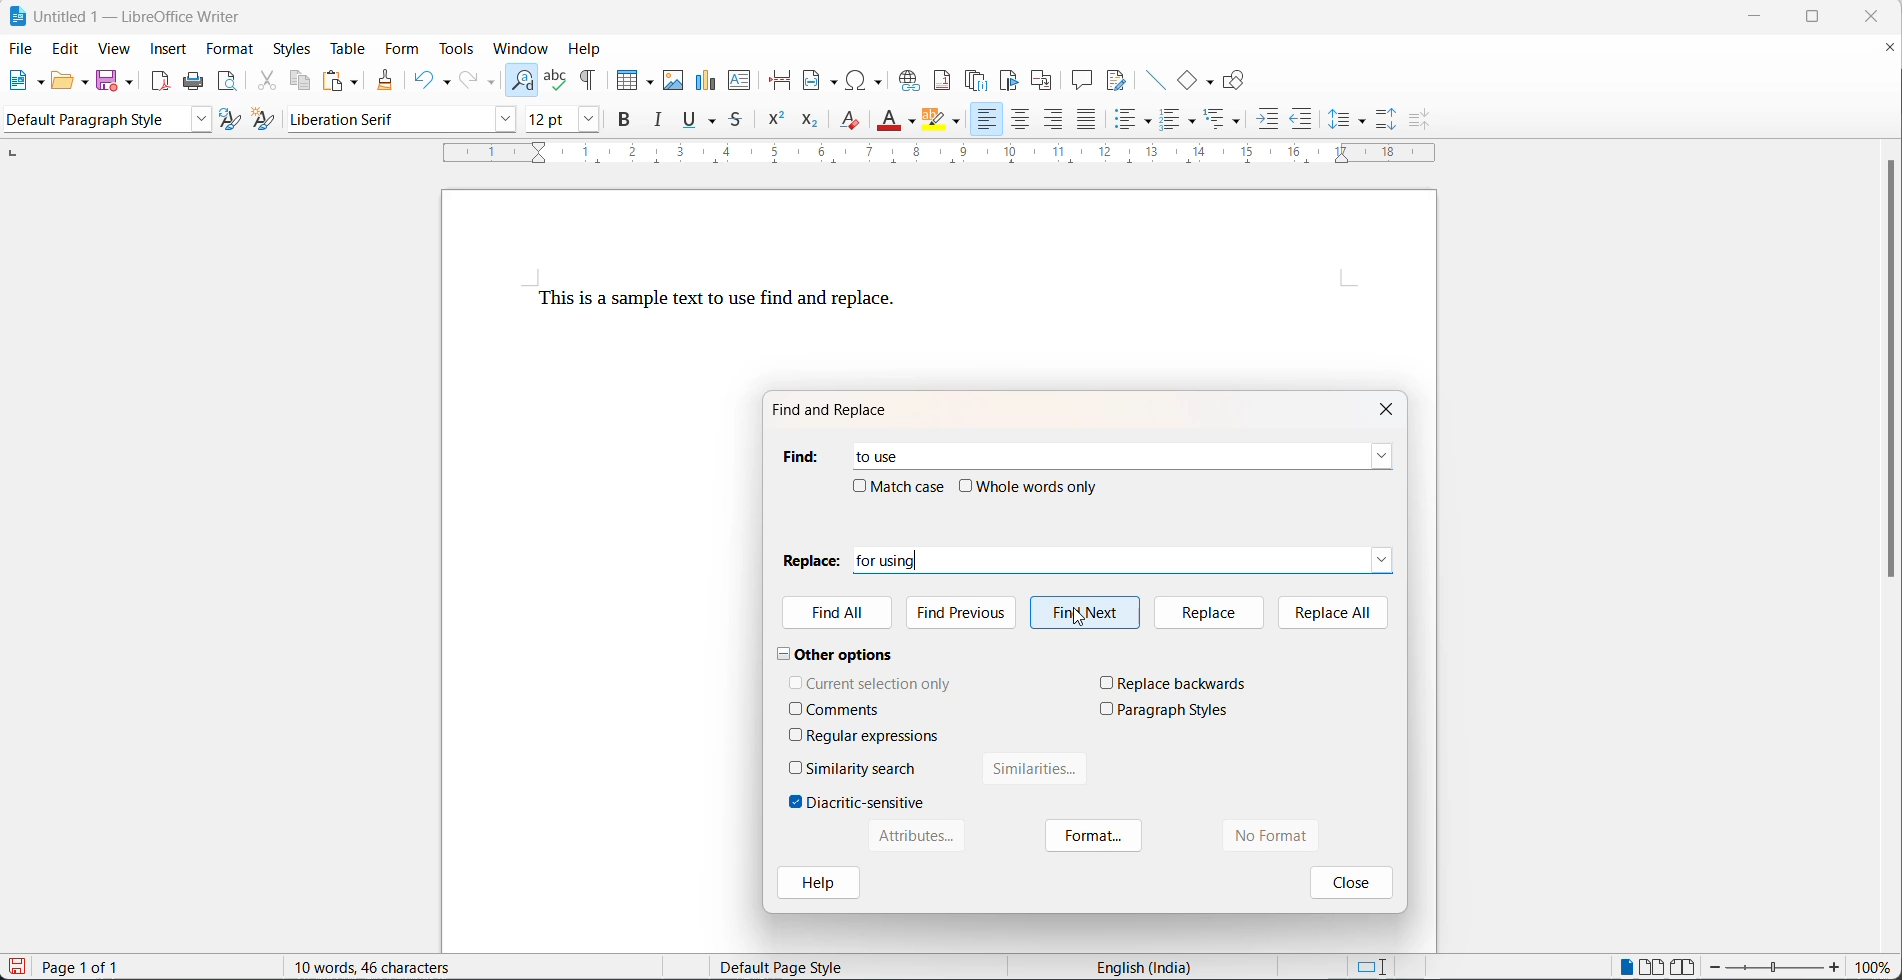 The width and height of the screenshot is (1902, 980). What do you see at coordinates (1890, 51) in the screenshot?
I see `close document` at bounding box center [1890, 51].